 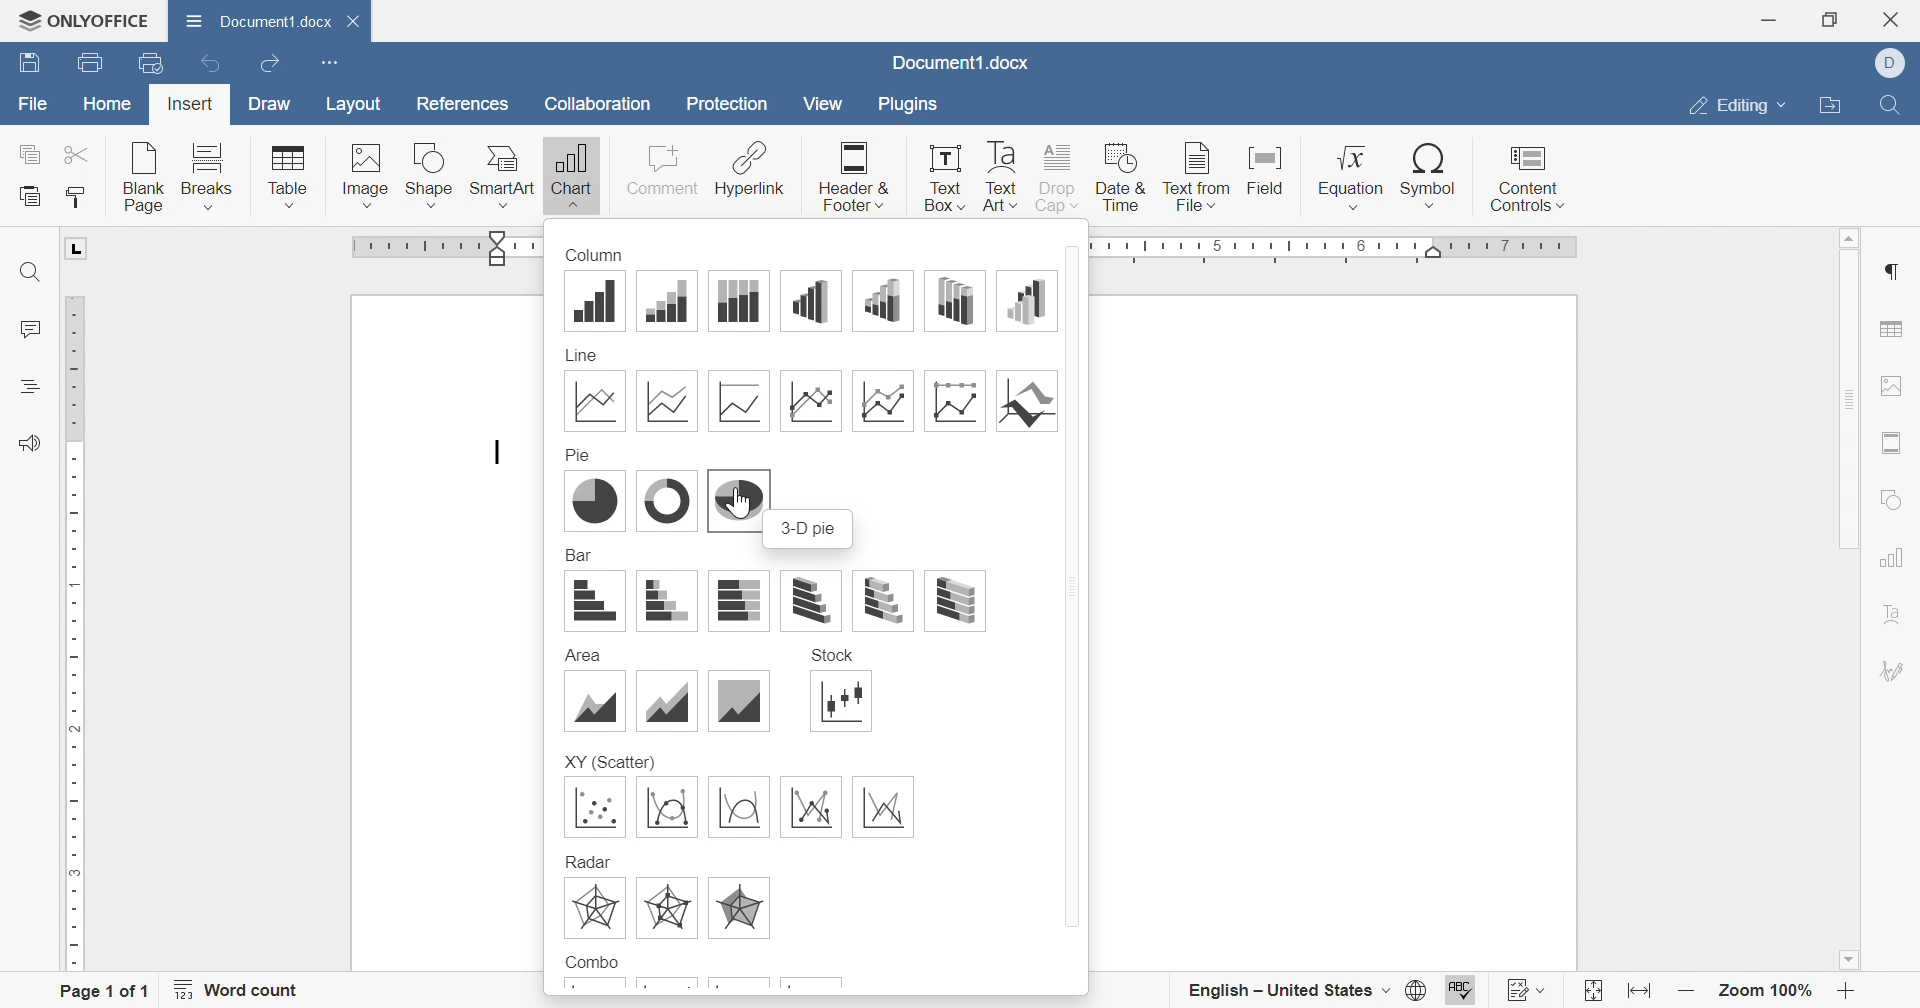 I want to click on Text from File, so click(x=1193, y=173).